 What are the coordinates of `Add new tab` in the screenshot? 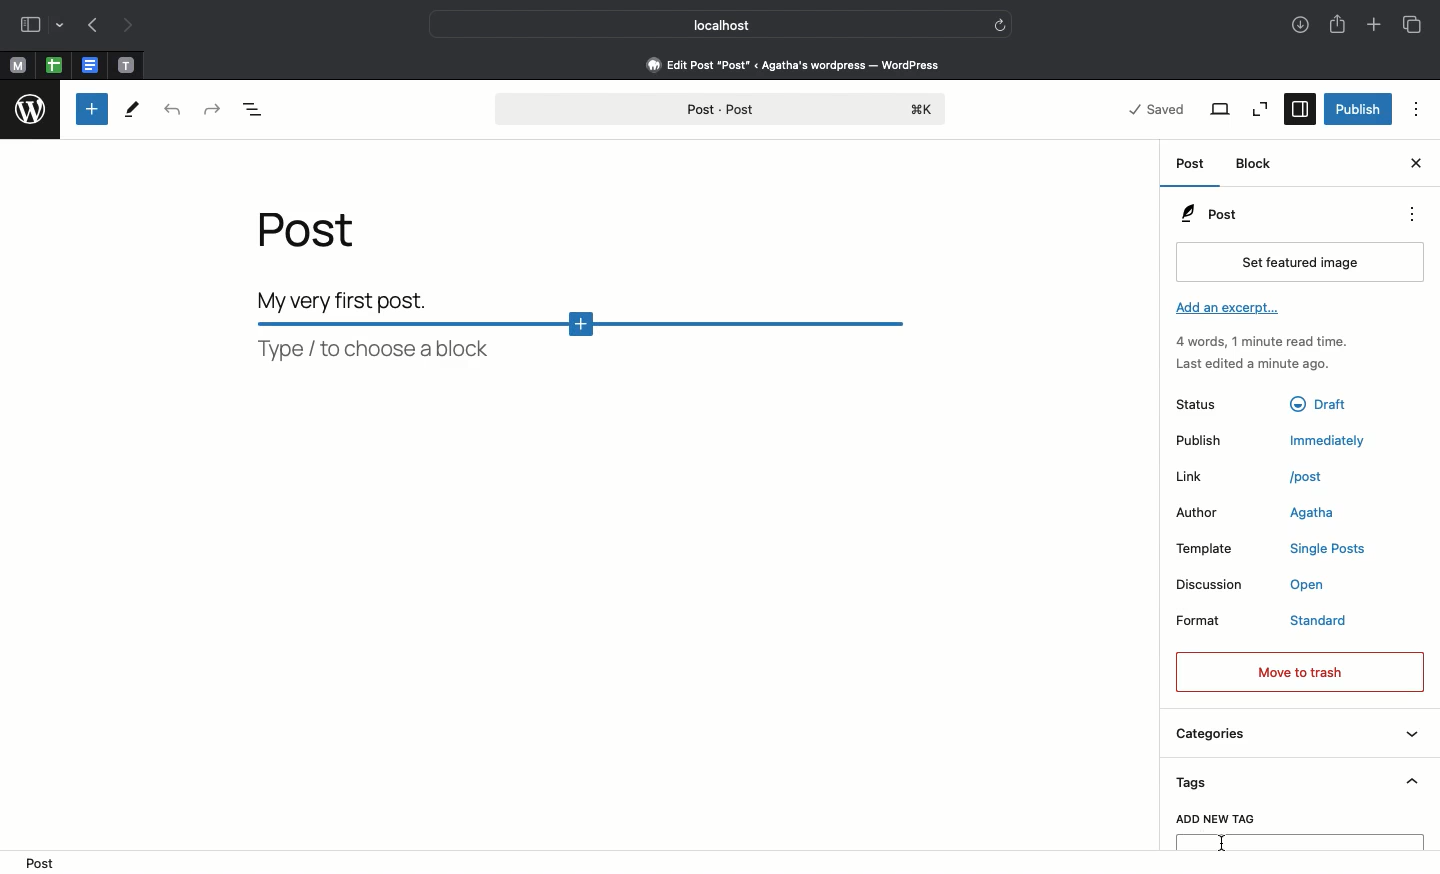 It's located at (1376, 28).